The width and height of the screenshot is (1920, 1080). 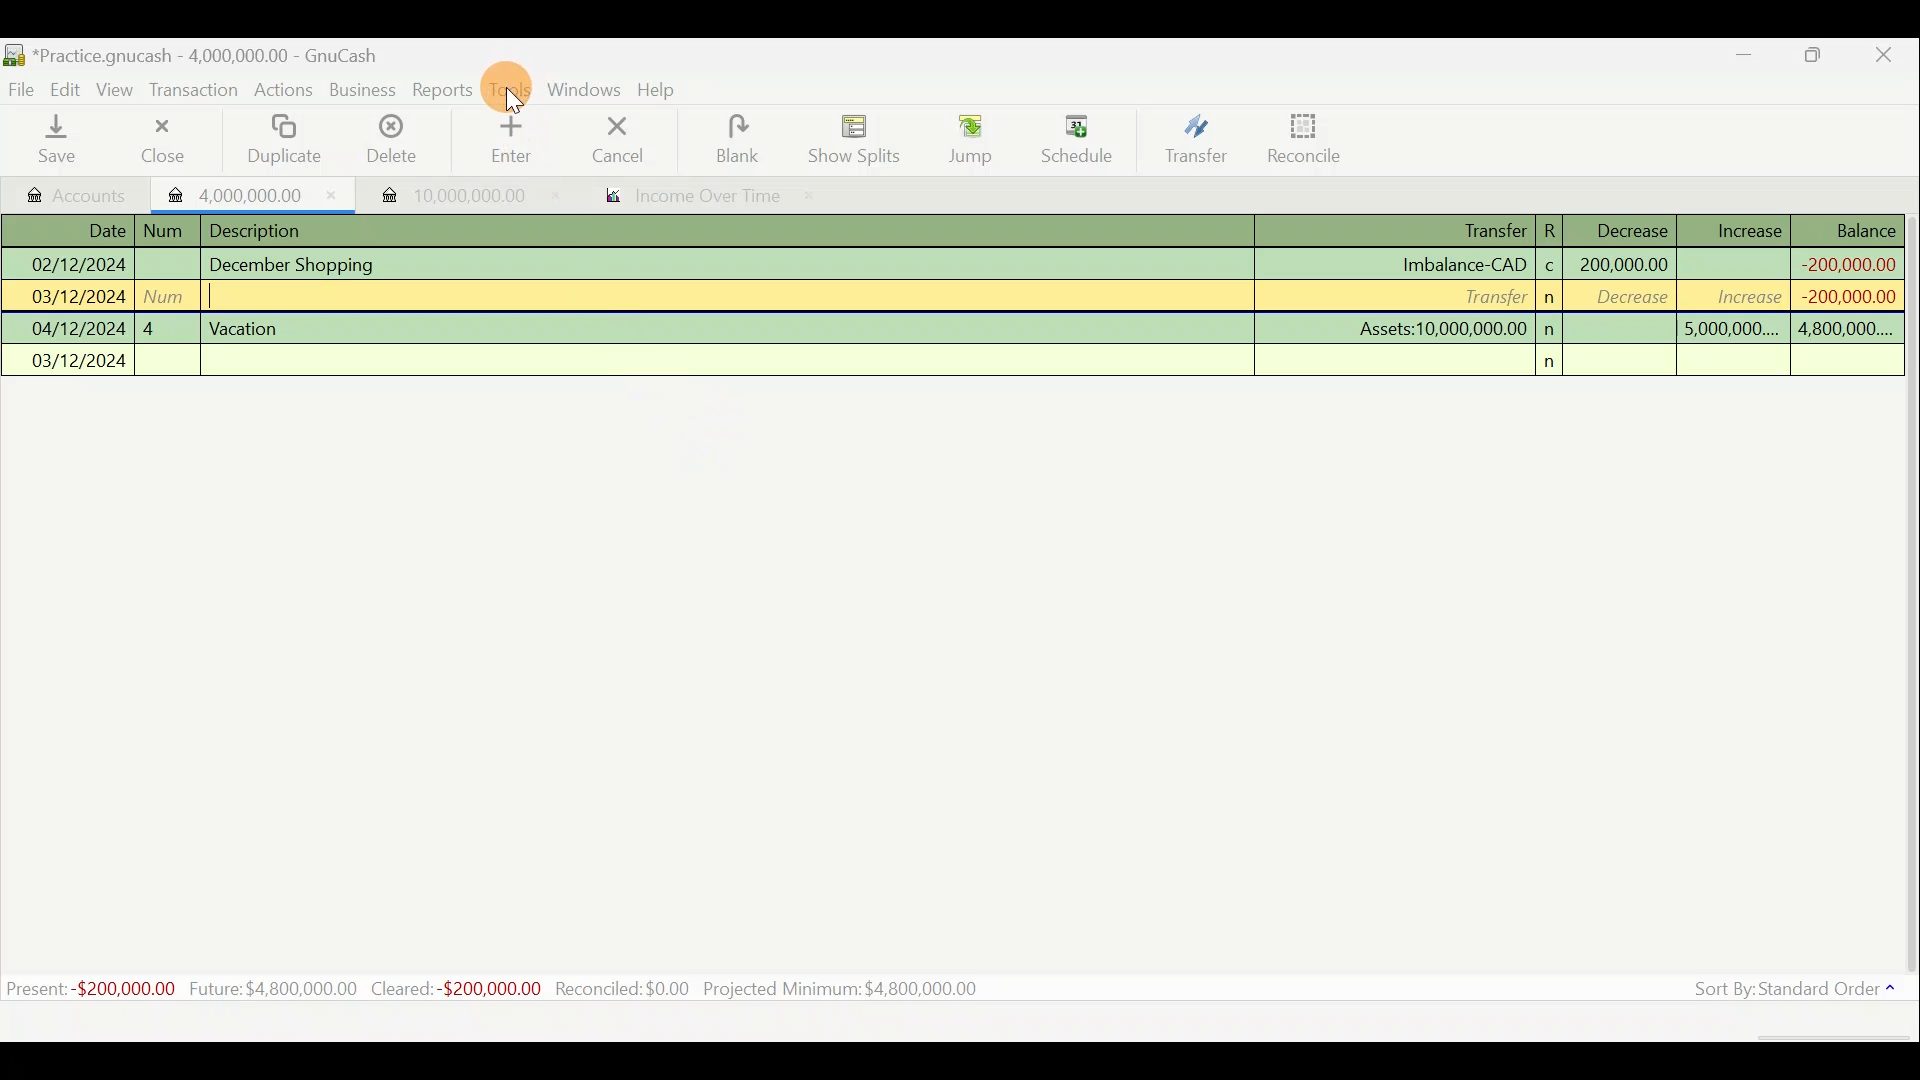 I want to click on Reports, so click(x=442, y=90).